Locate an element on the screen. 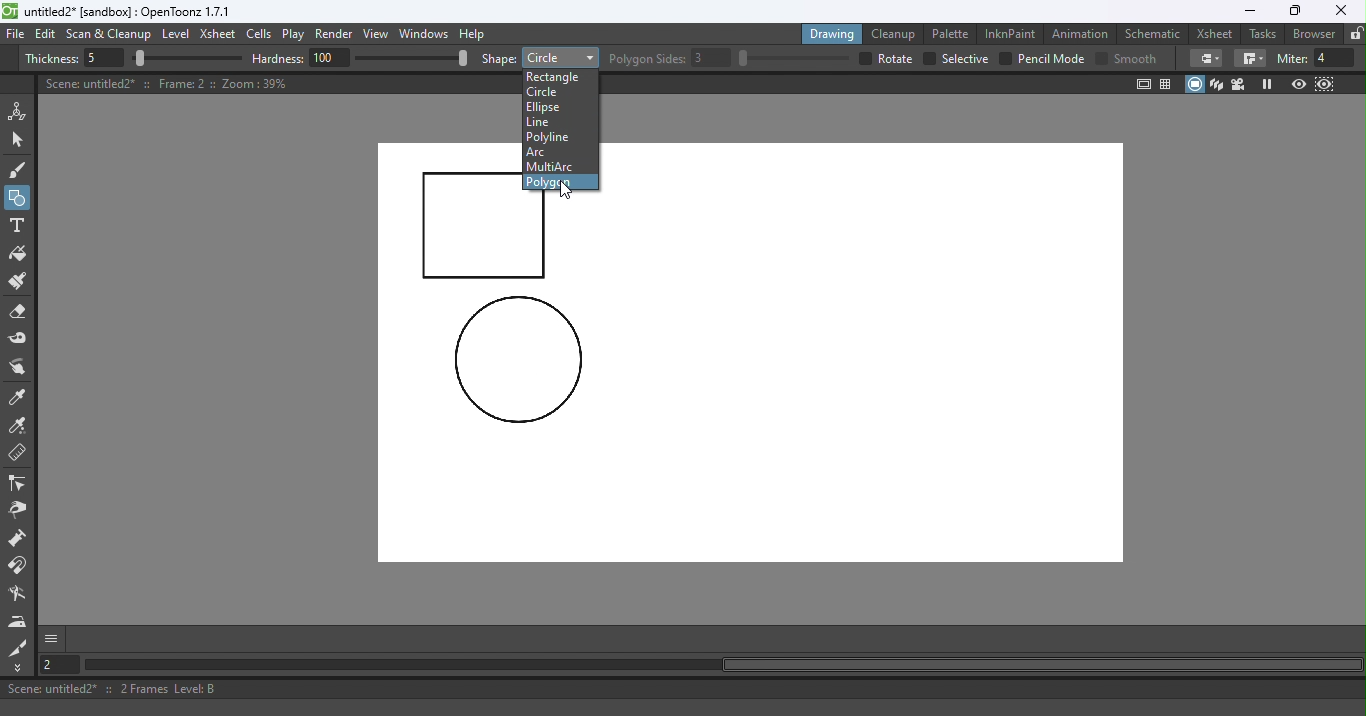  Ruler tool is located at coordinates (18, 455).